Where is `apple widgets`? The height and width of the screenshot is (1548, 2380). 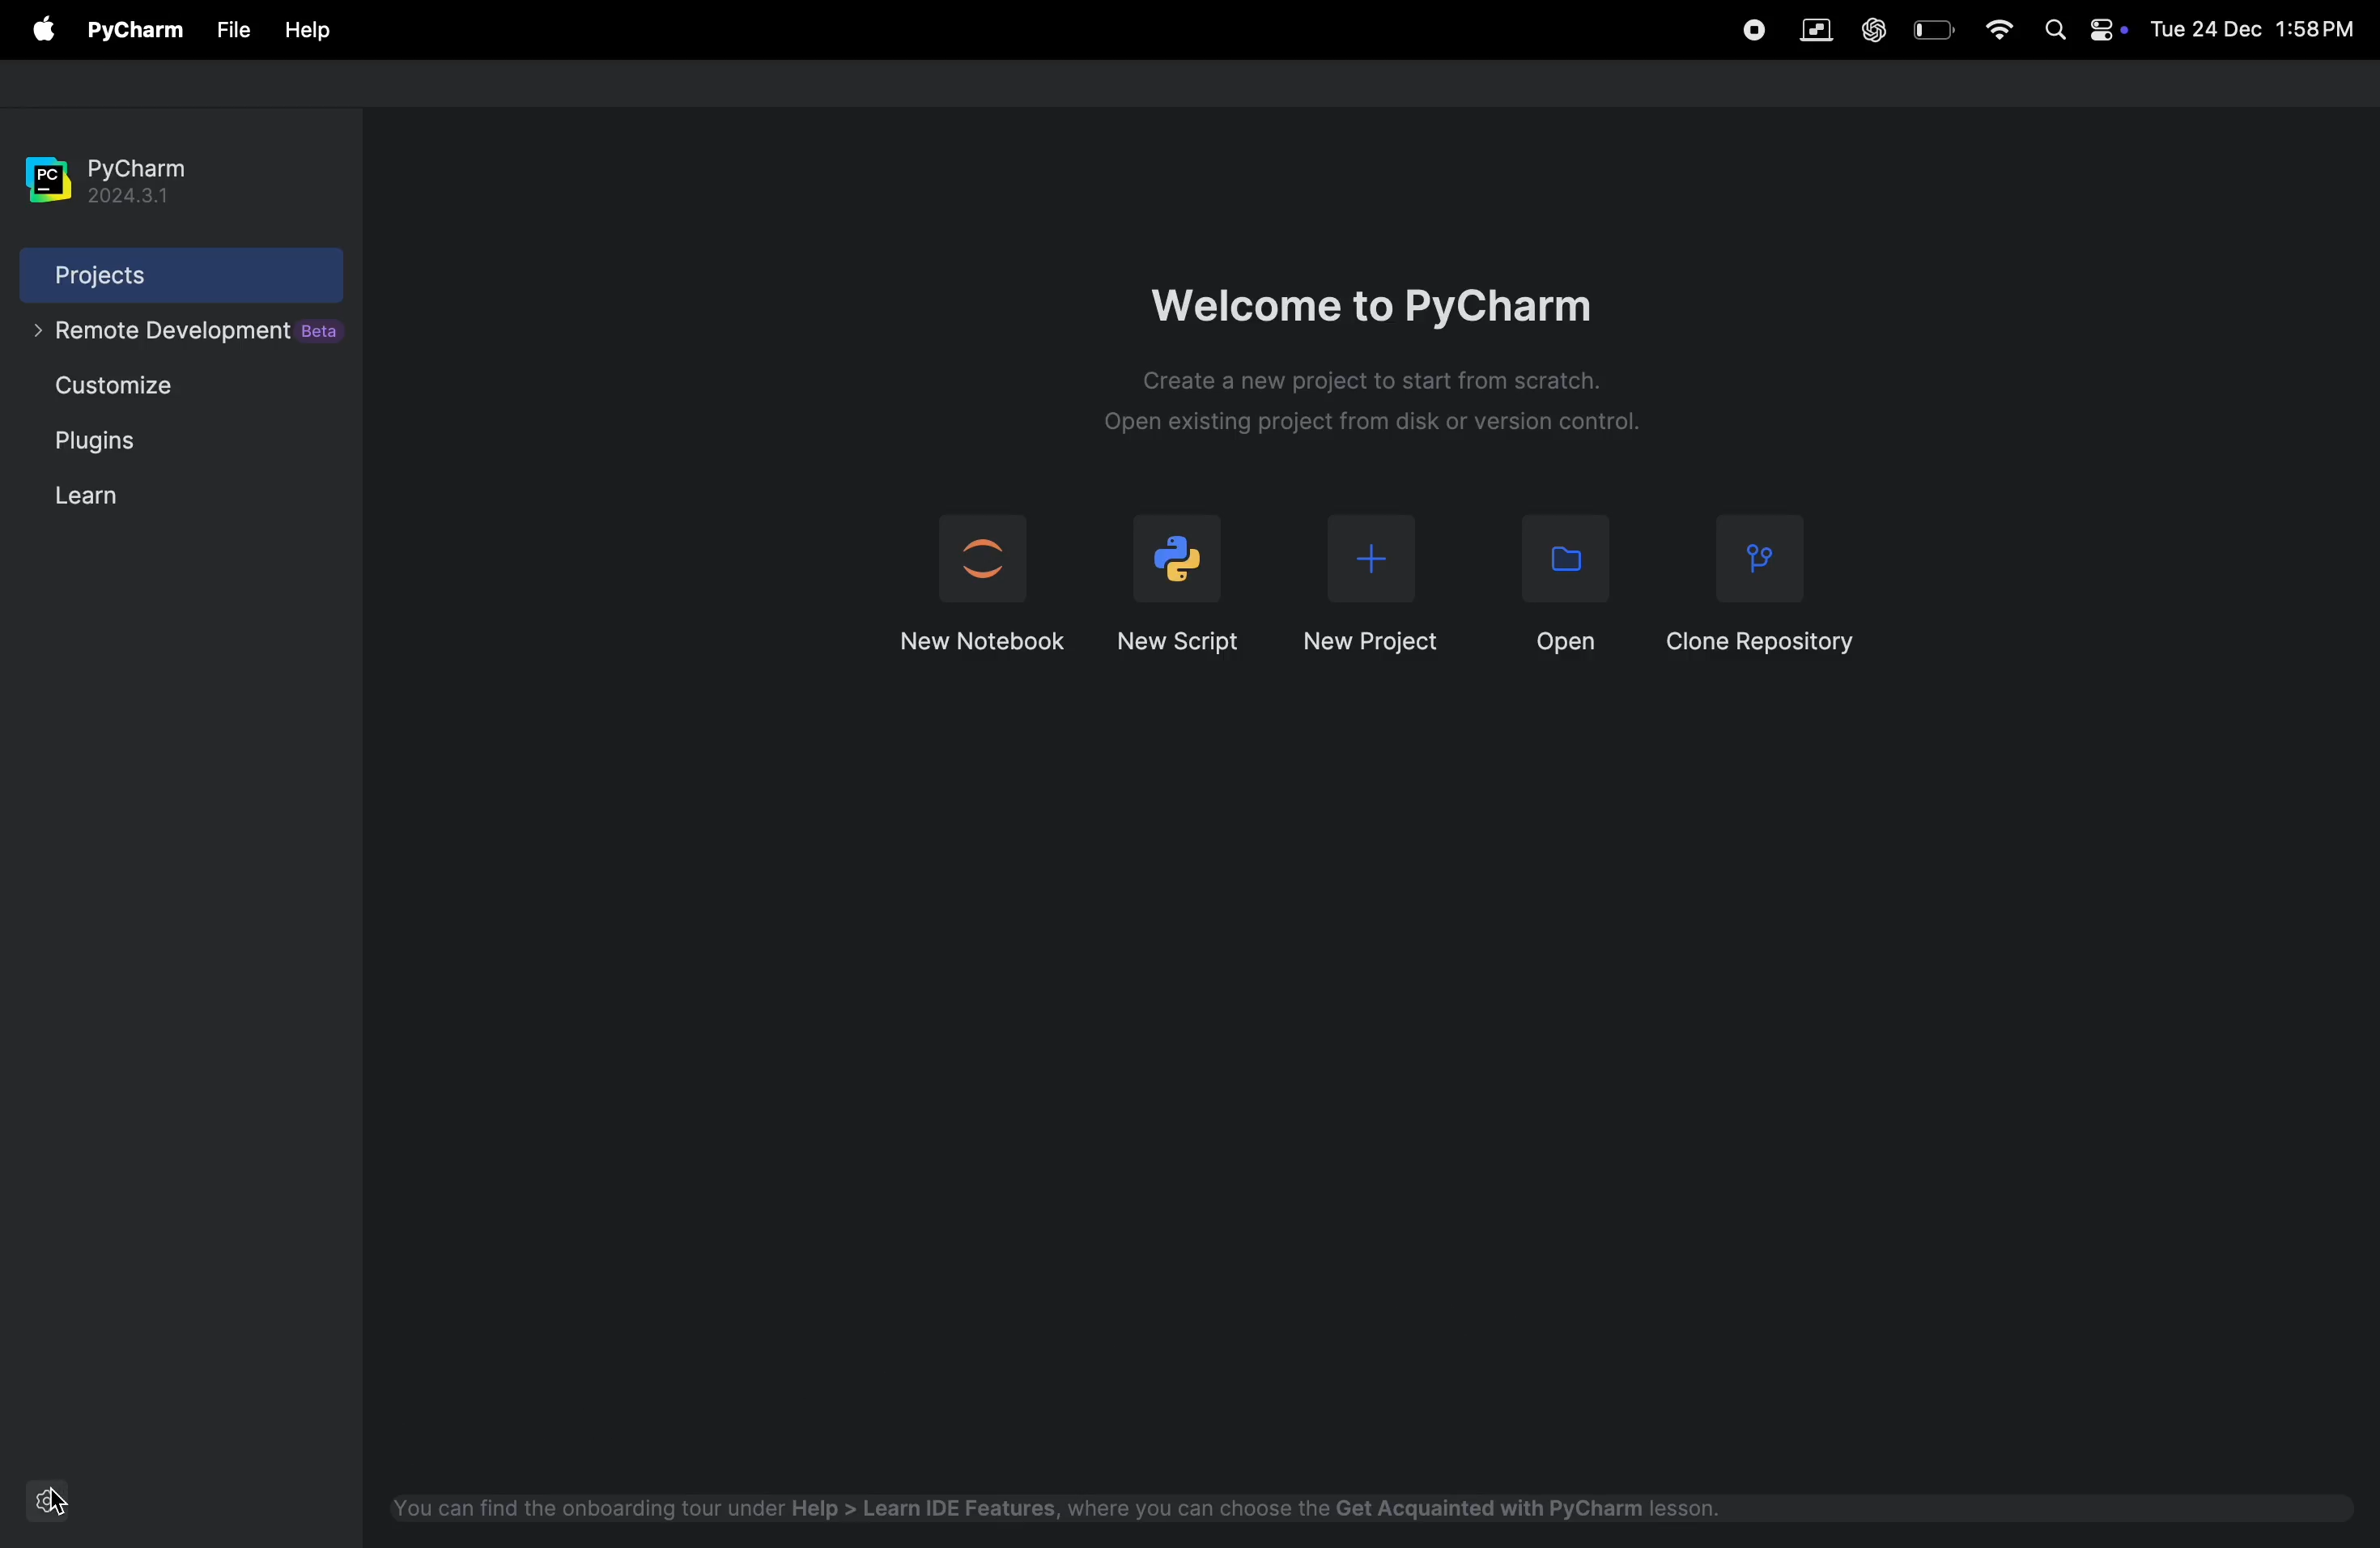
apple widgets is located at coordinates (2082, 34).